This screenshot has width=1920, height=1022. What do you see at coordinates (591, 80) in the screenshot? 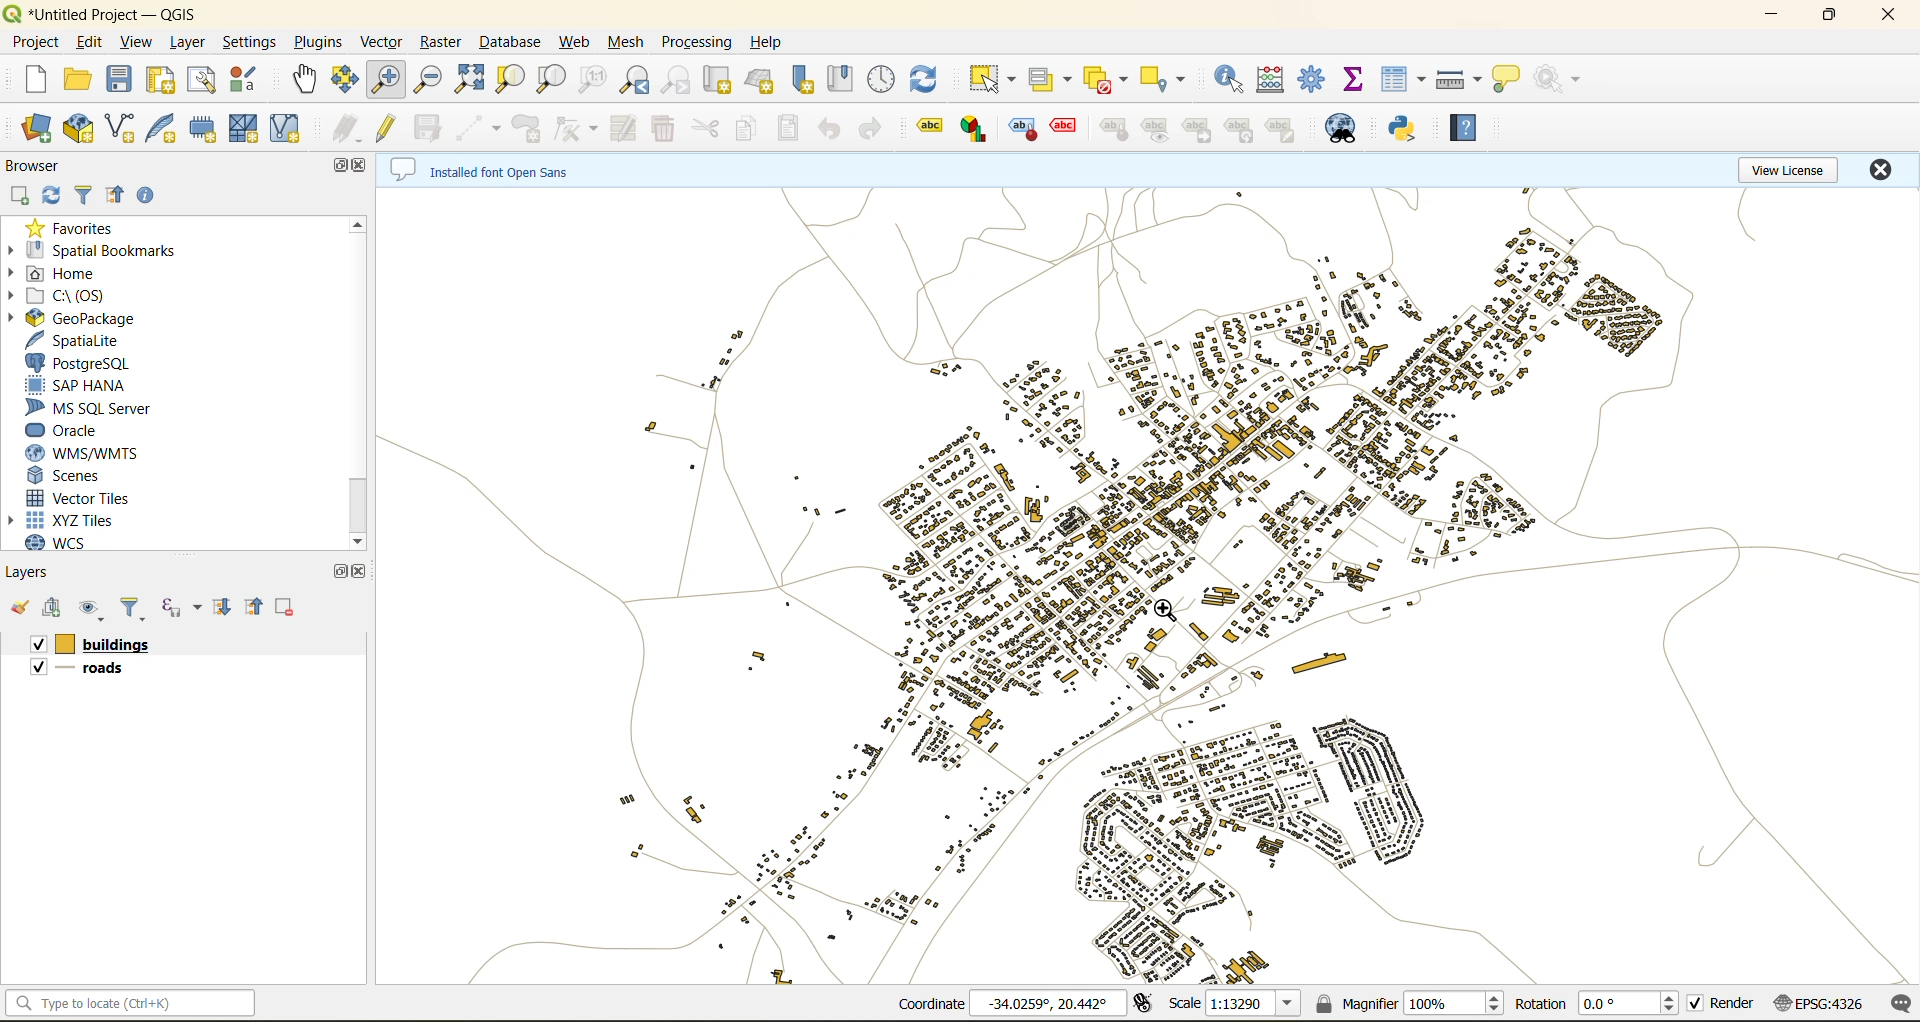
I see `zoom native` at bounding box center [591, 80].